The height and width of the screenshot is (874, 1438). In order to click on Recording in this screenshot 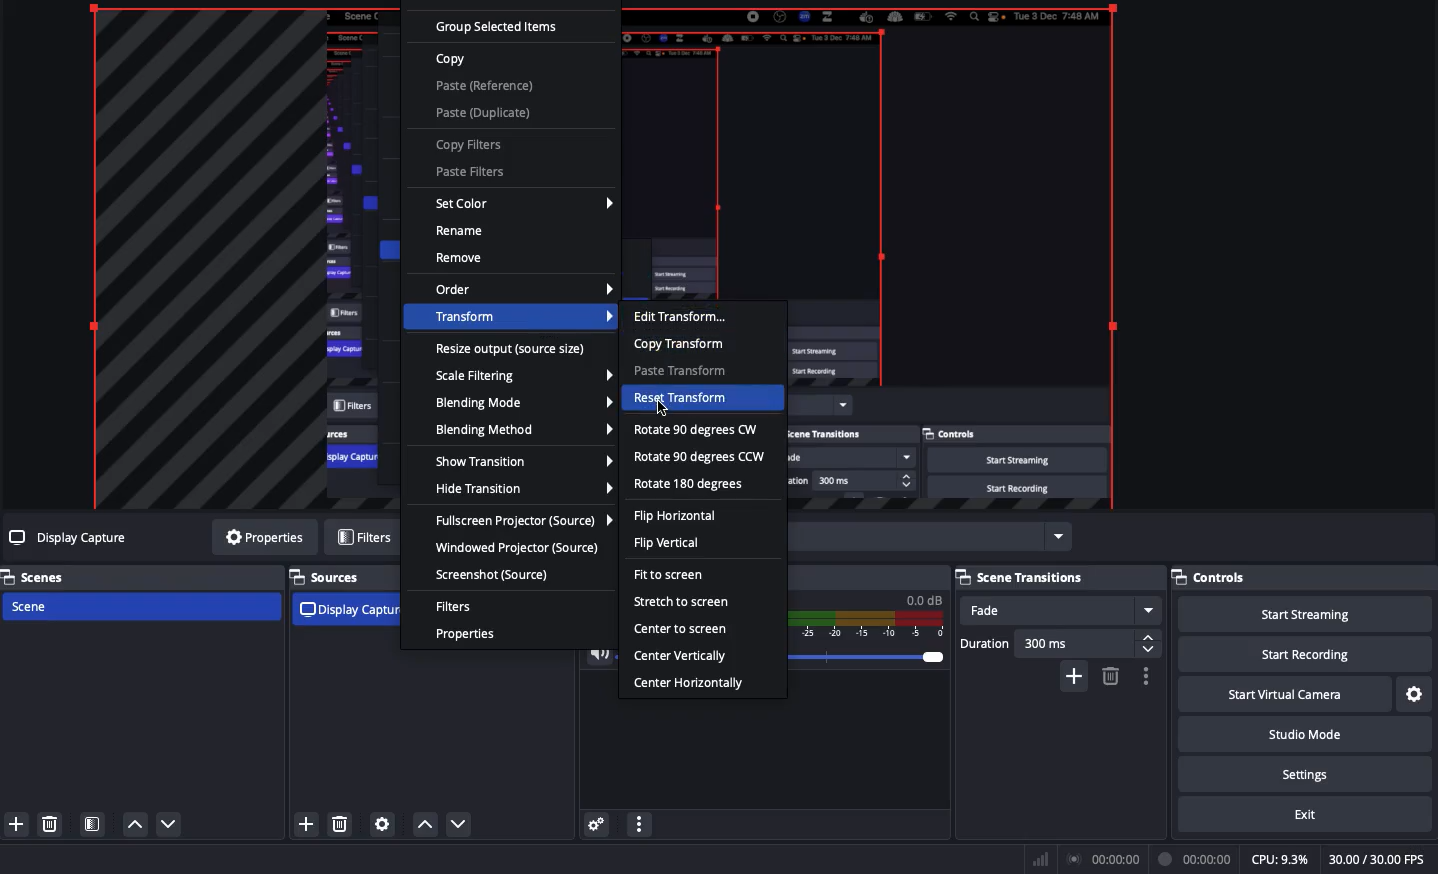, I will do `click(1197, 859)`.